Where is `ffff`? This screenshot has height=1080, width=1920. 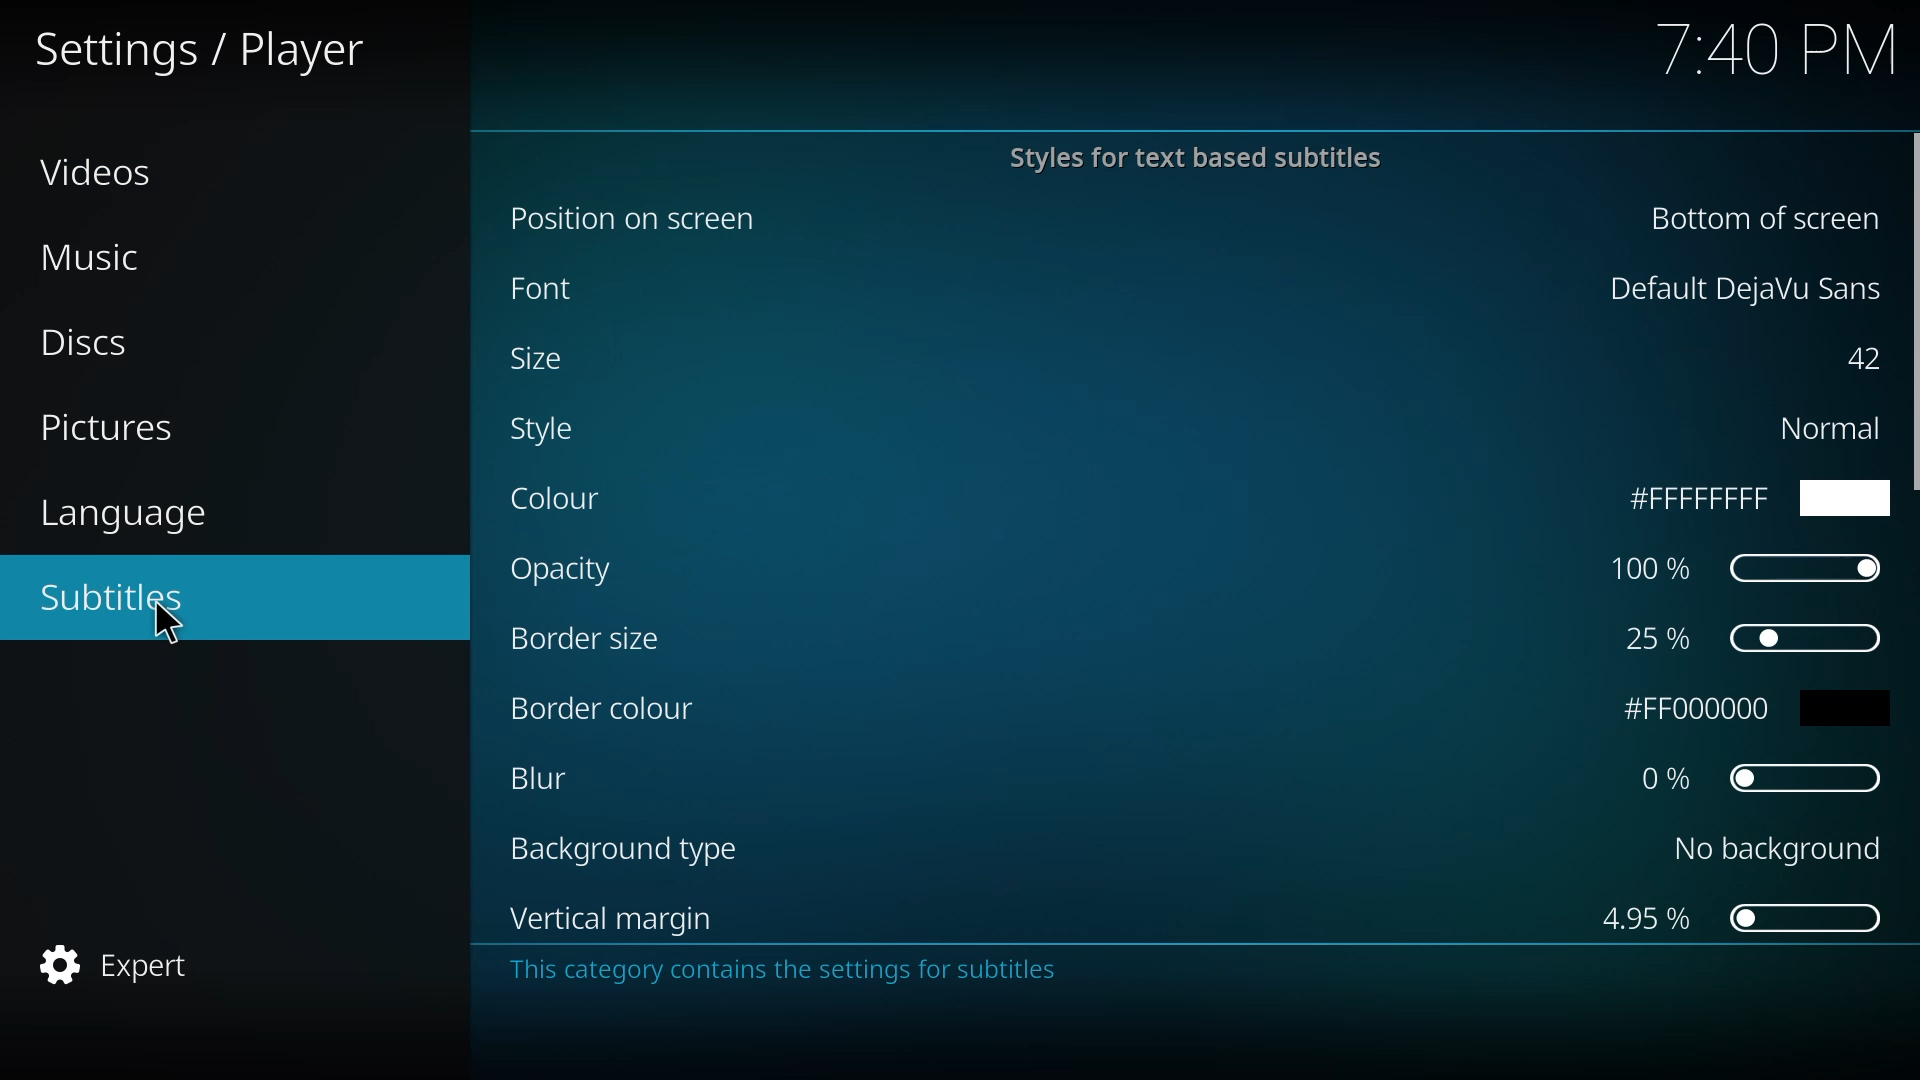
ffff is located at coordinates (1746, 499).